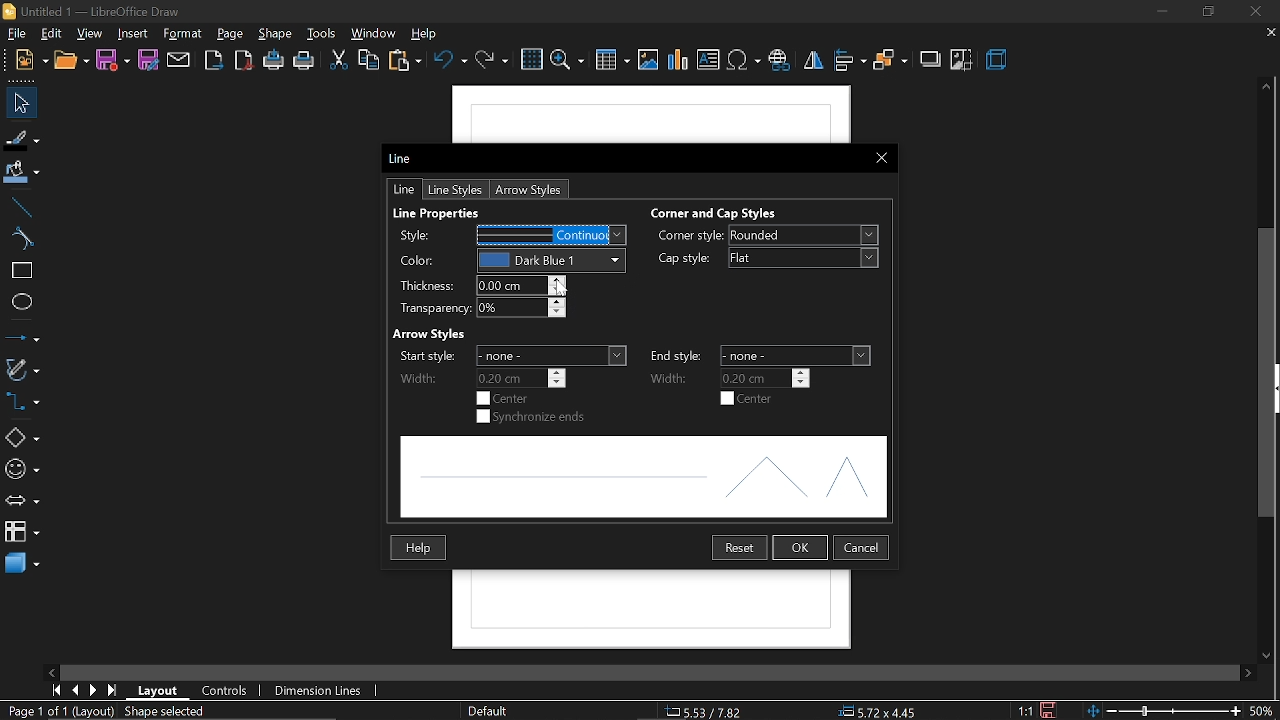  What do you see at coordinates (20, 103) in the screenshot?
I see `move` at bounding box center [20, 103].